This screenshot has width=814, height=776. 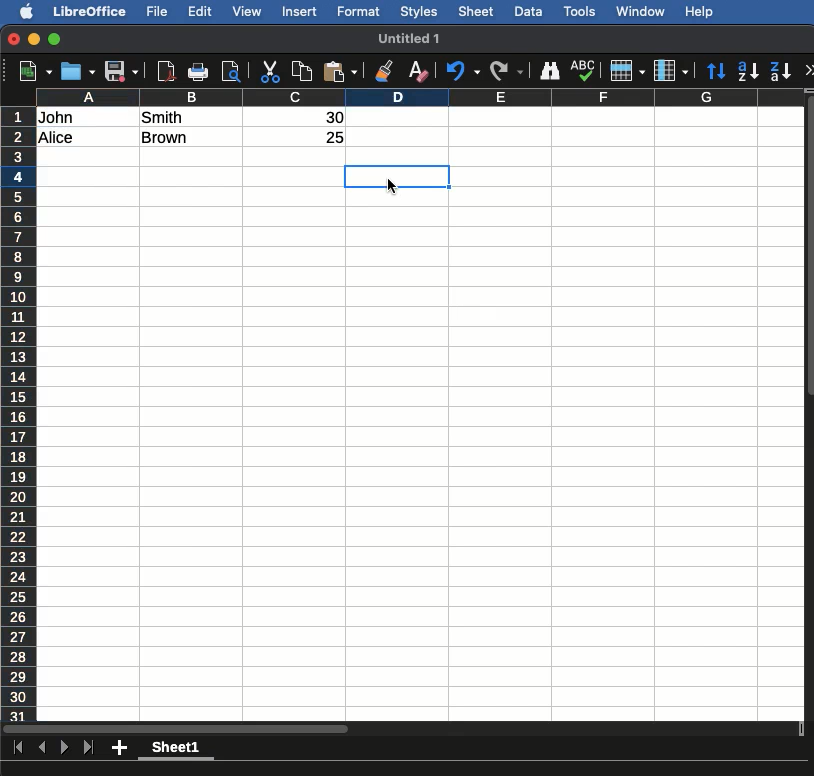 I want to click on Tools, so click(x=581, y=12).